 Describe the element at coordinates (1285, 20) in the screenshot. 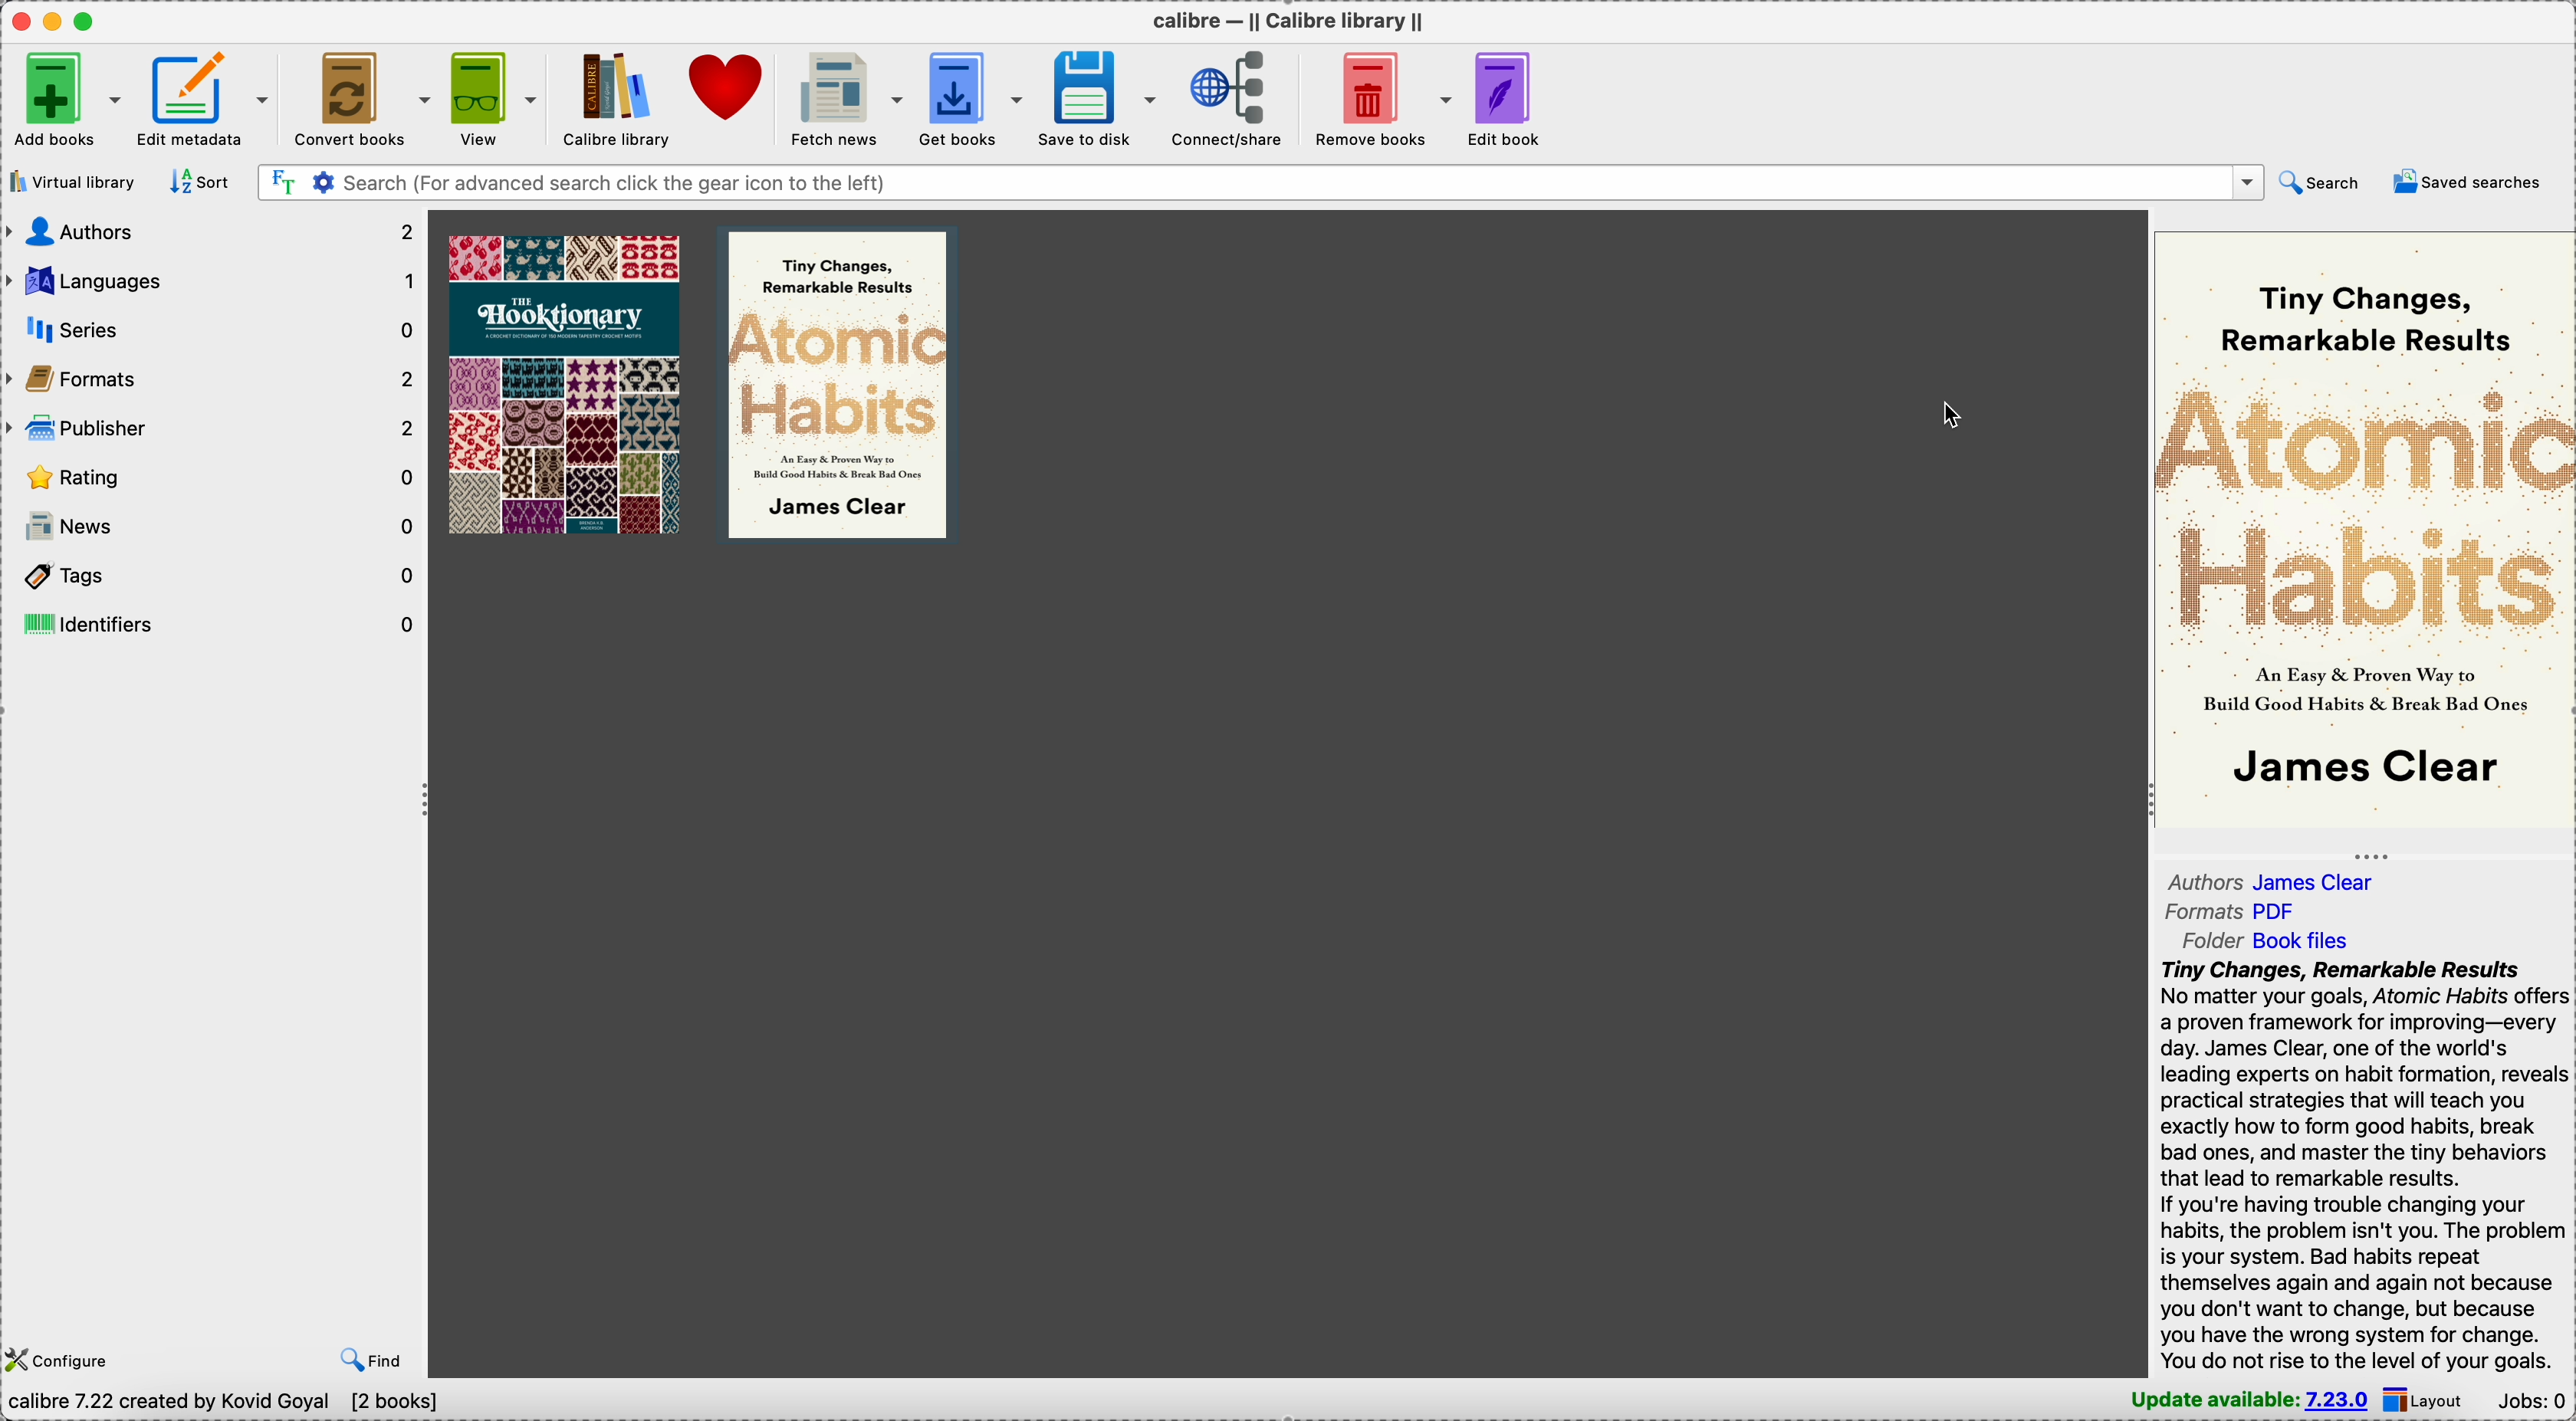

I see `Calibre - || calibre library ||` at that location.